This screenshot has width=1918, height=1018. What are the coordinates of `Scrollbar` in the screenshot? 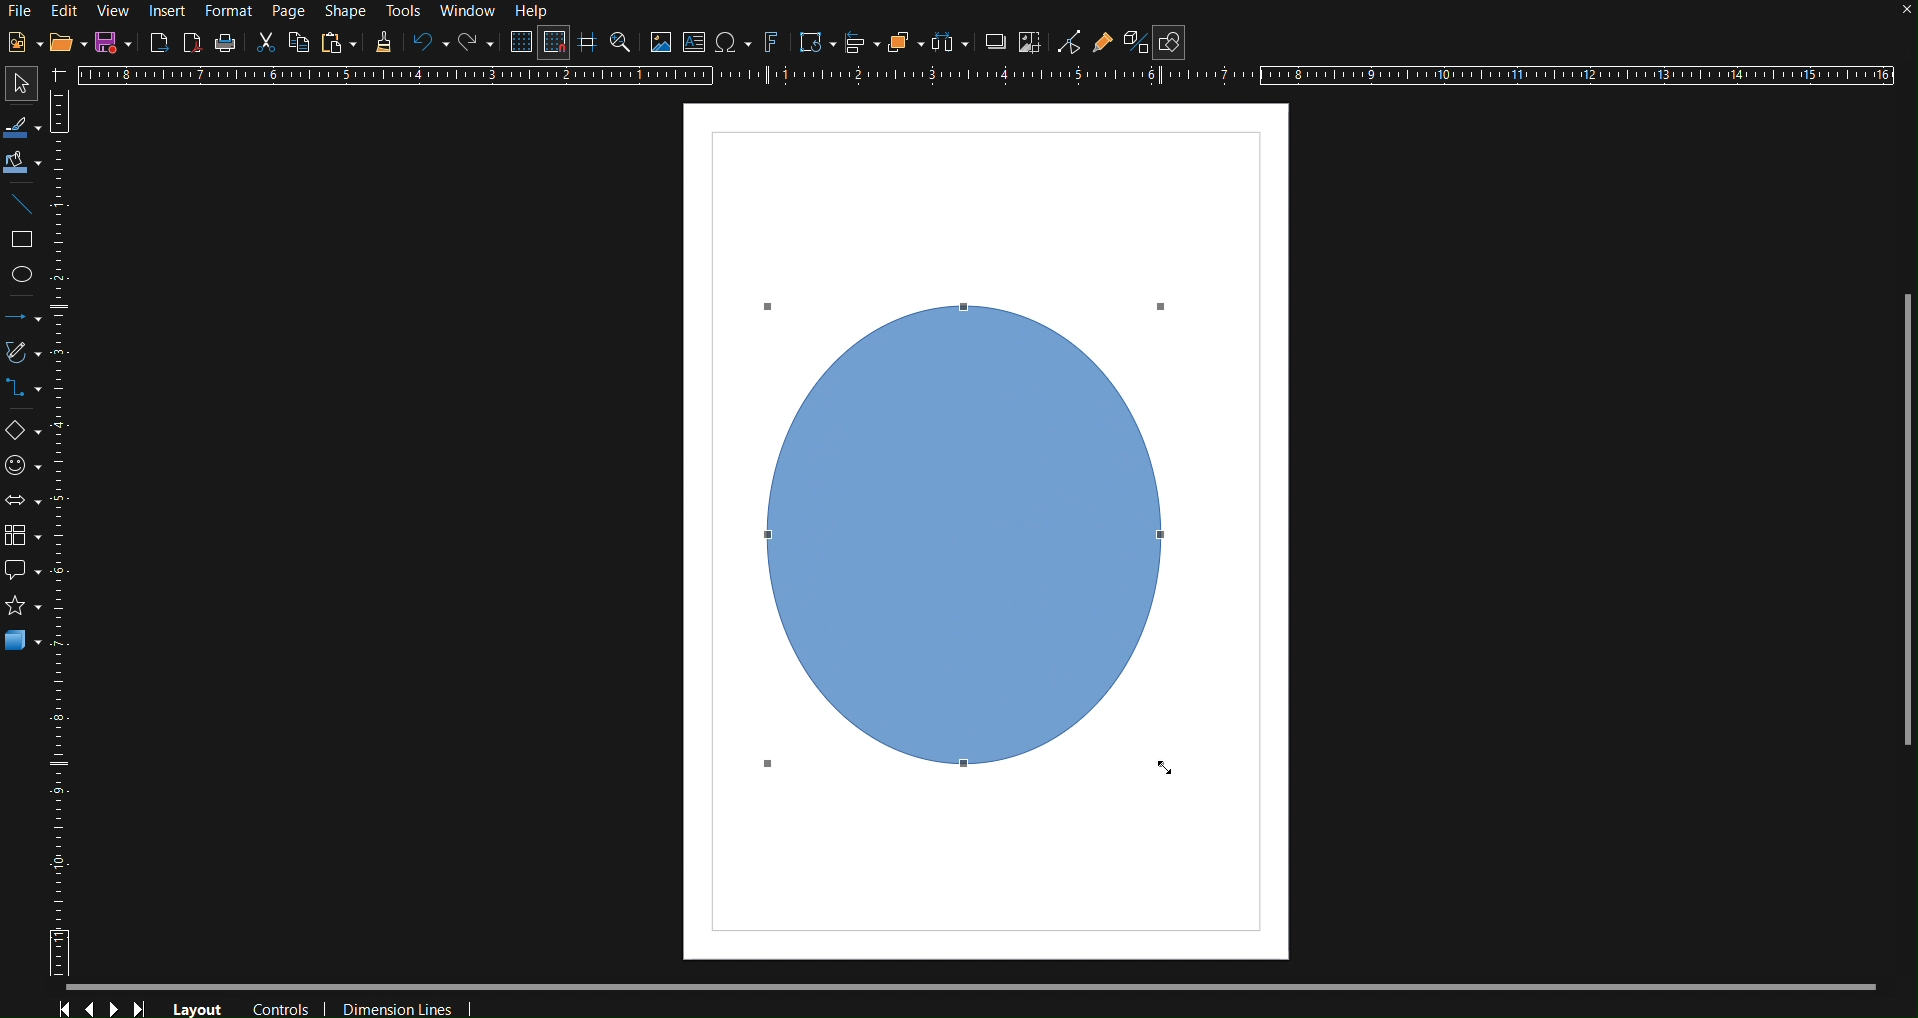 It's located at (990, 985).